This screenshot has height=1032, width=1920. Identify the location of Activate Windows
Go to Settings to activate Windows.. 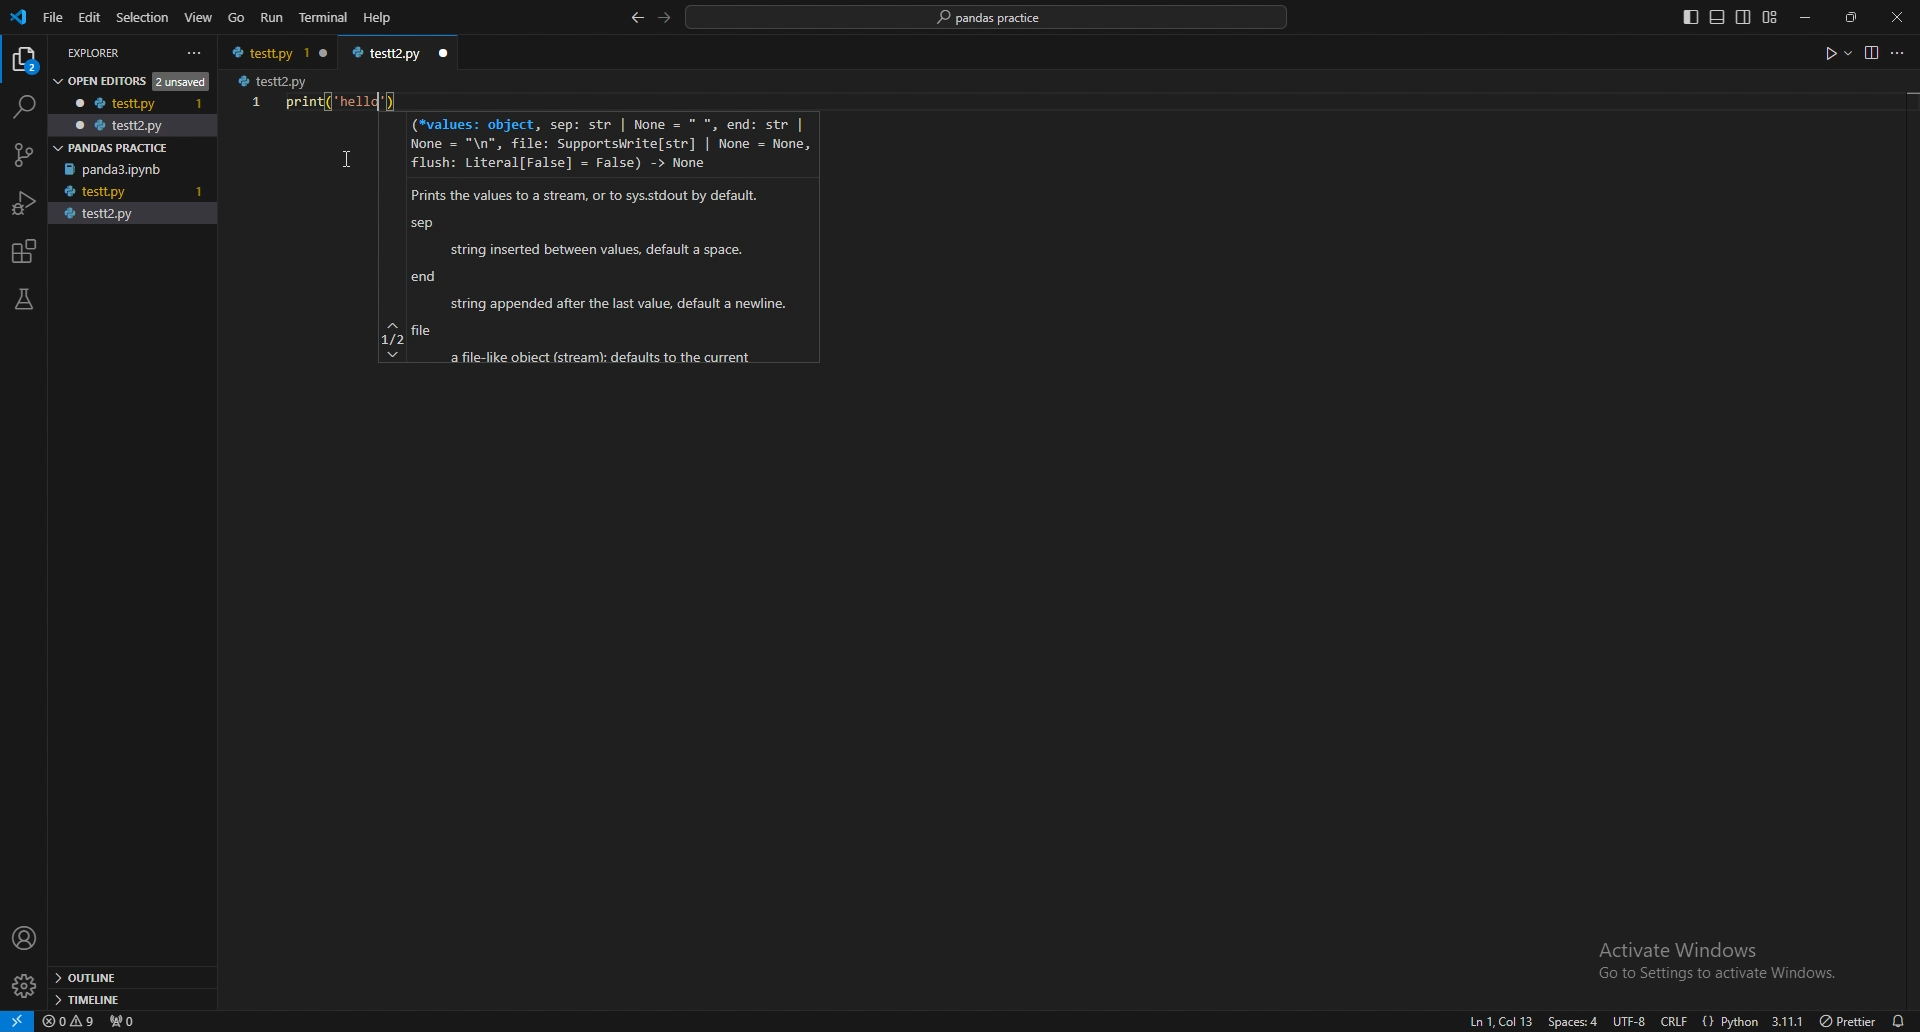
(1710, 959).